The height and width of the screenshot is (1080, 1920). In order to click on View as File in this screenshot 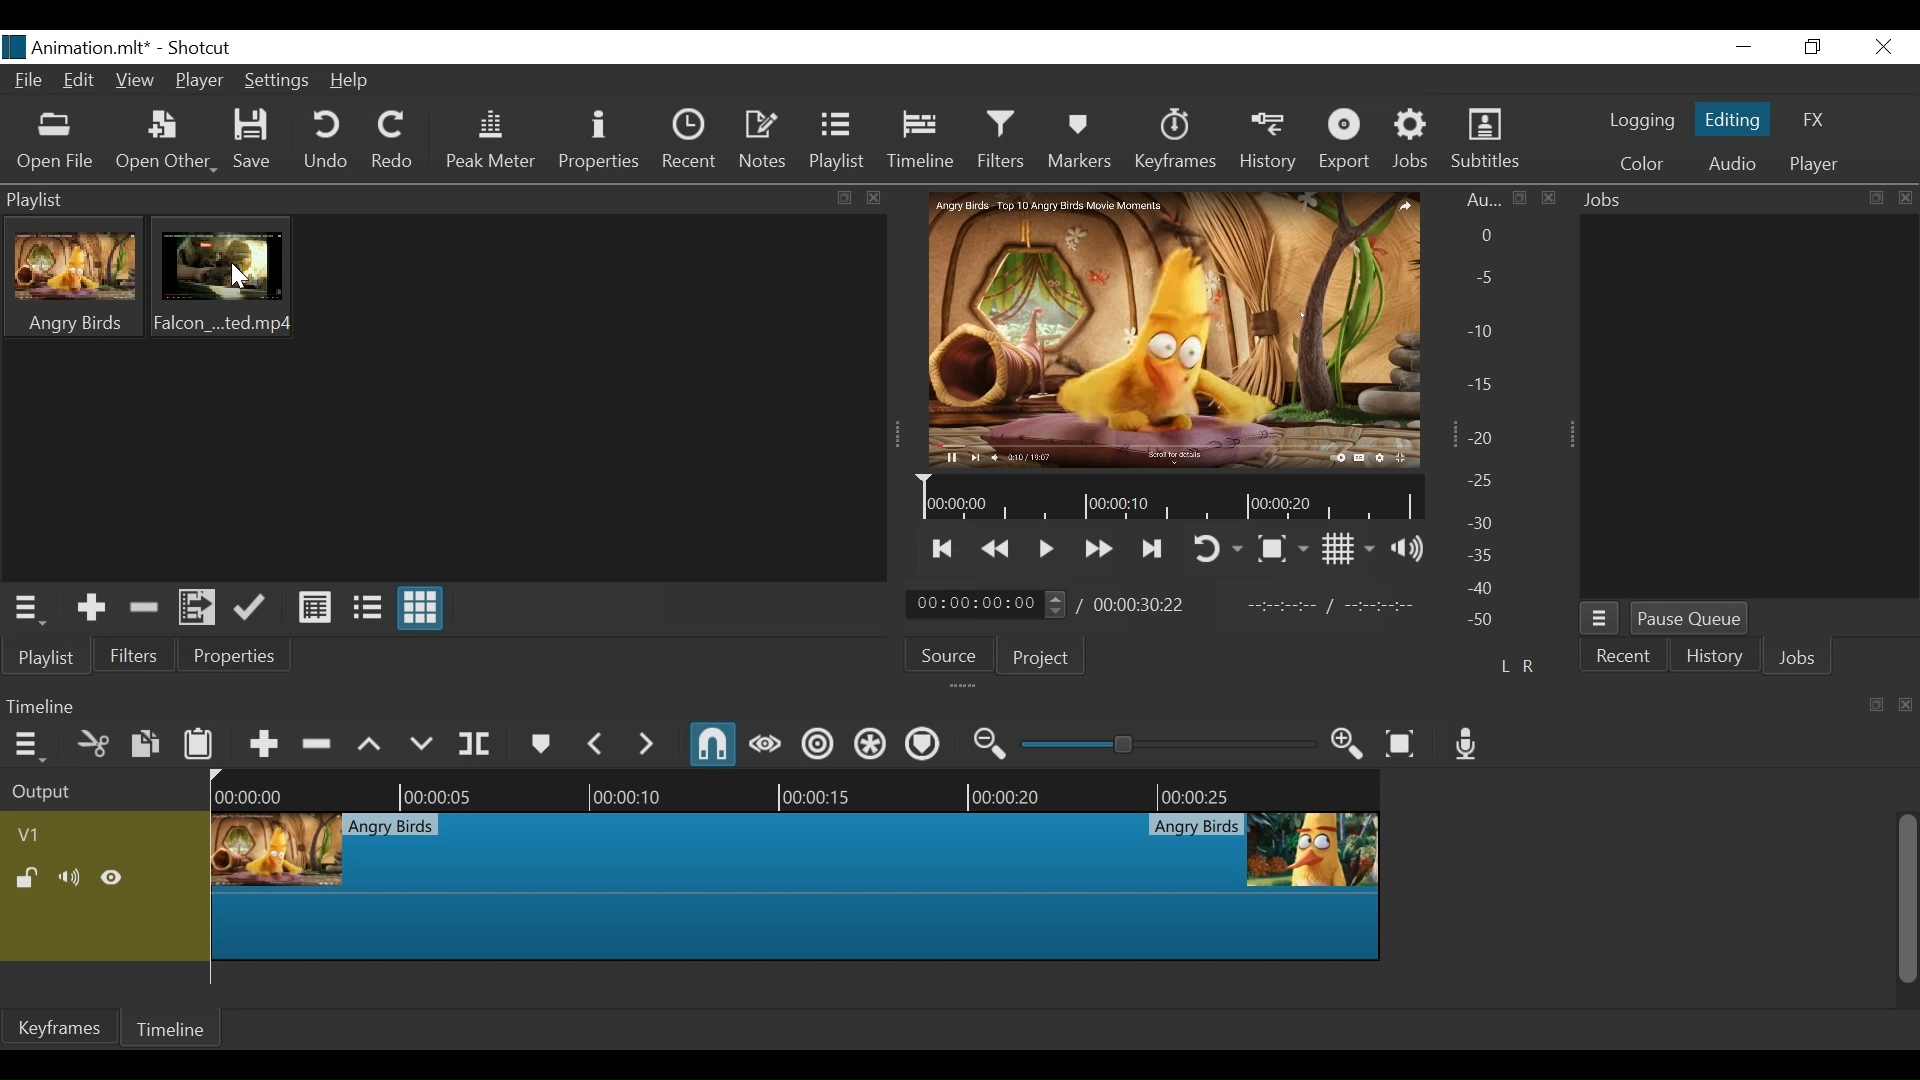, I will do `click(367, 609)`.